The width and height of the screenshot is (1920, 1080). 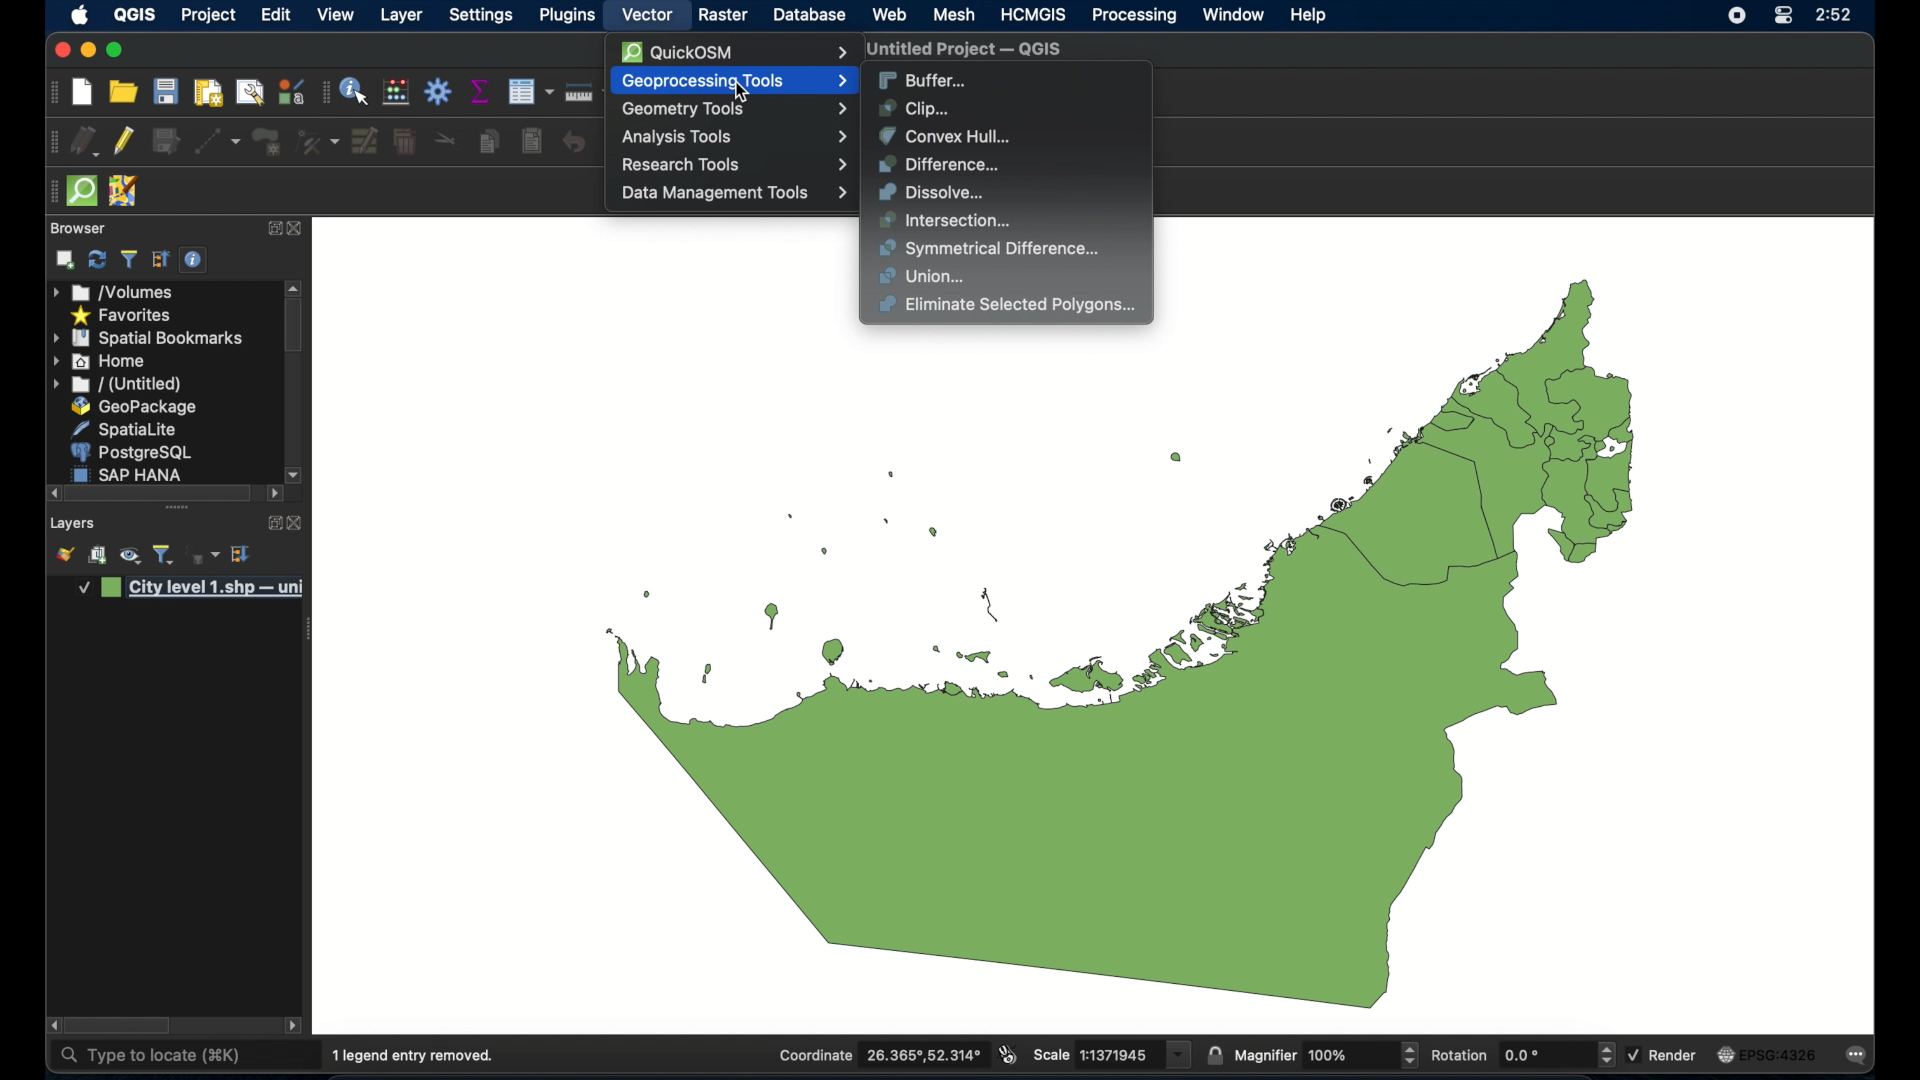 What do you see at coordinates (315, 141) in the screenshot?
I see `vertes tool` at bounding box center [315, 141].